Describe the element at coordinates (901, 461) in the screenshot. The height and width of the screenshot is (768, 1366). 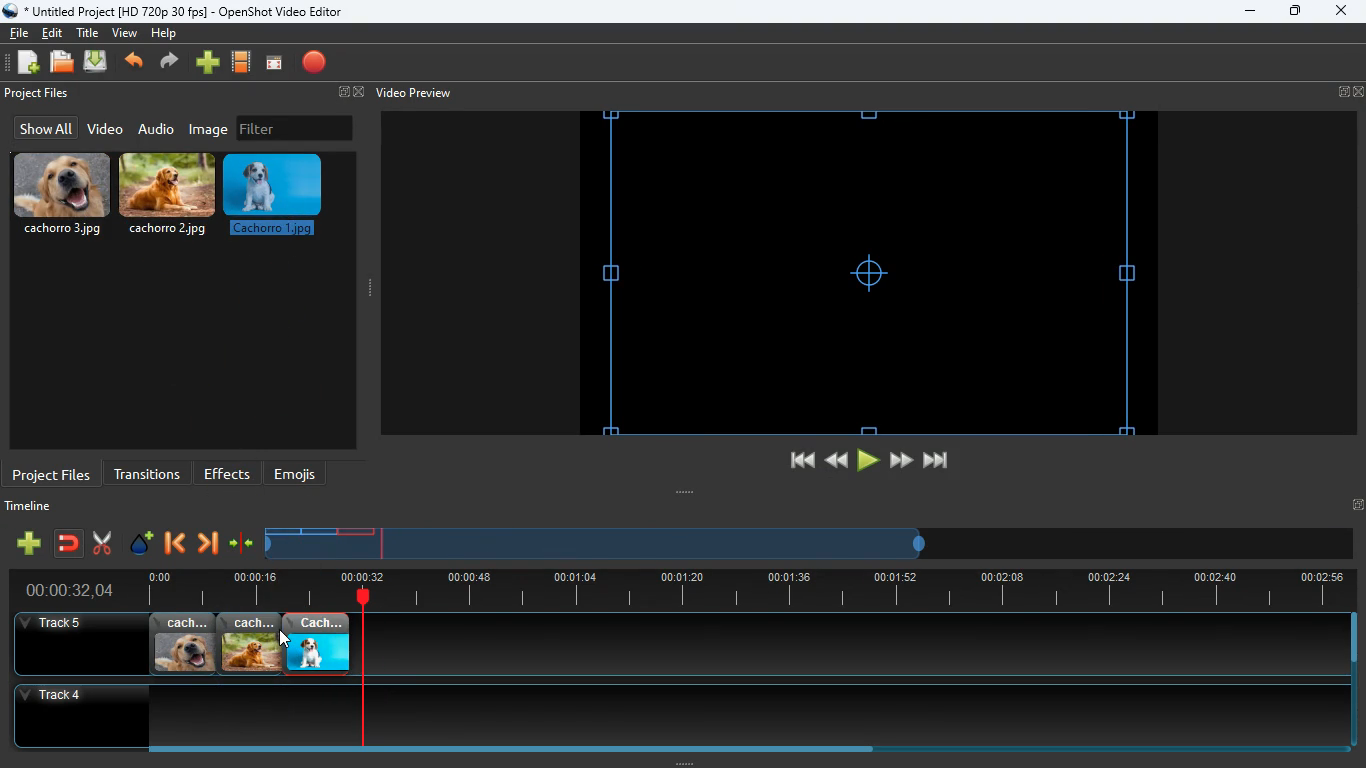
I see `forward` at that location.